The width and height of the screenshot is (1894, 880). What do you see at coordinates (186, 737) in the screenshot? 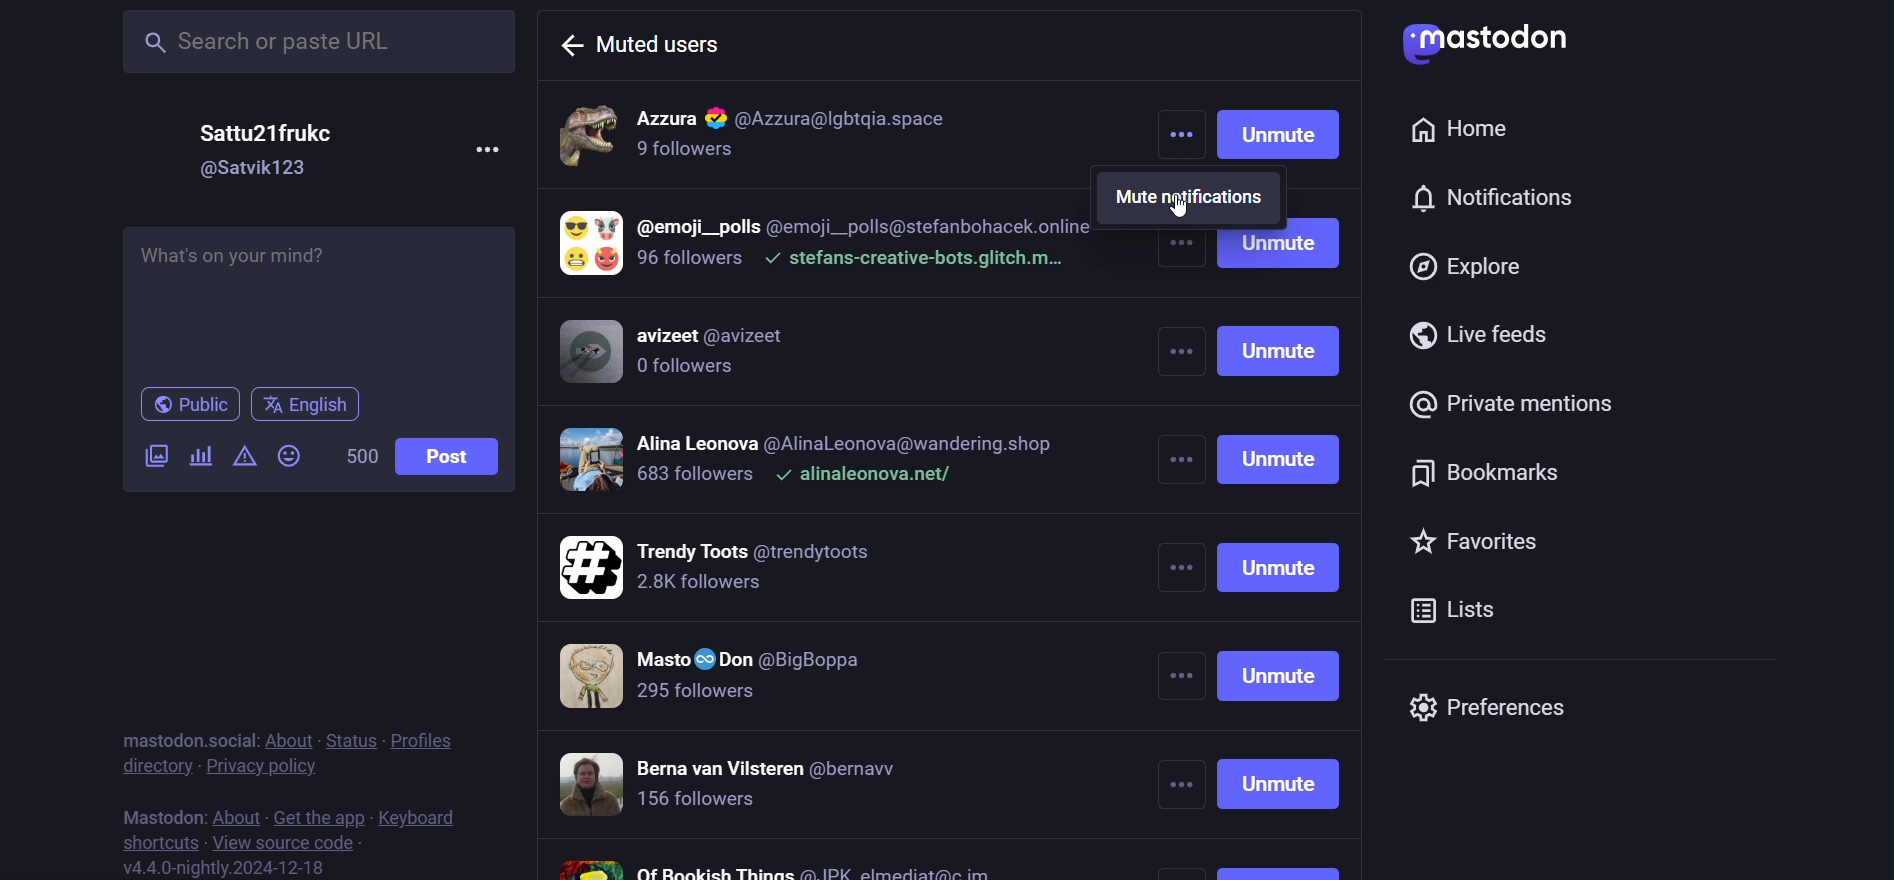
I see `mastodon social` at bounding box center [186, 737].